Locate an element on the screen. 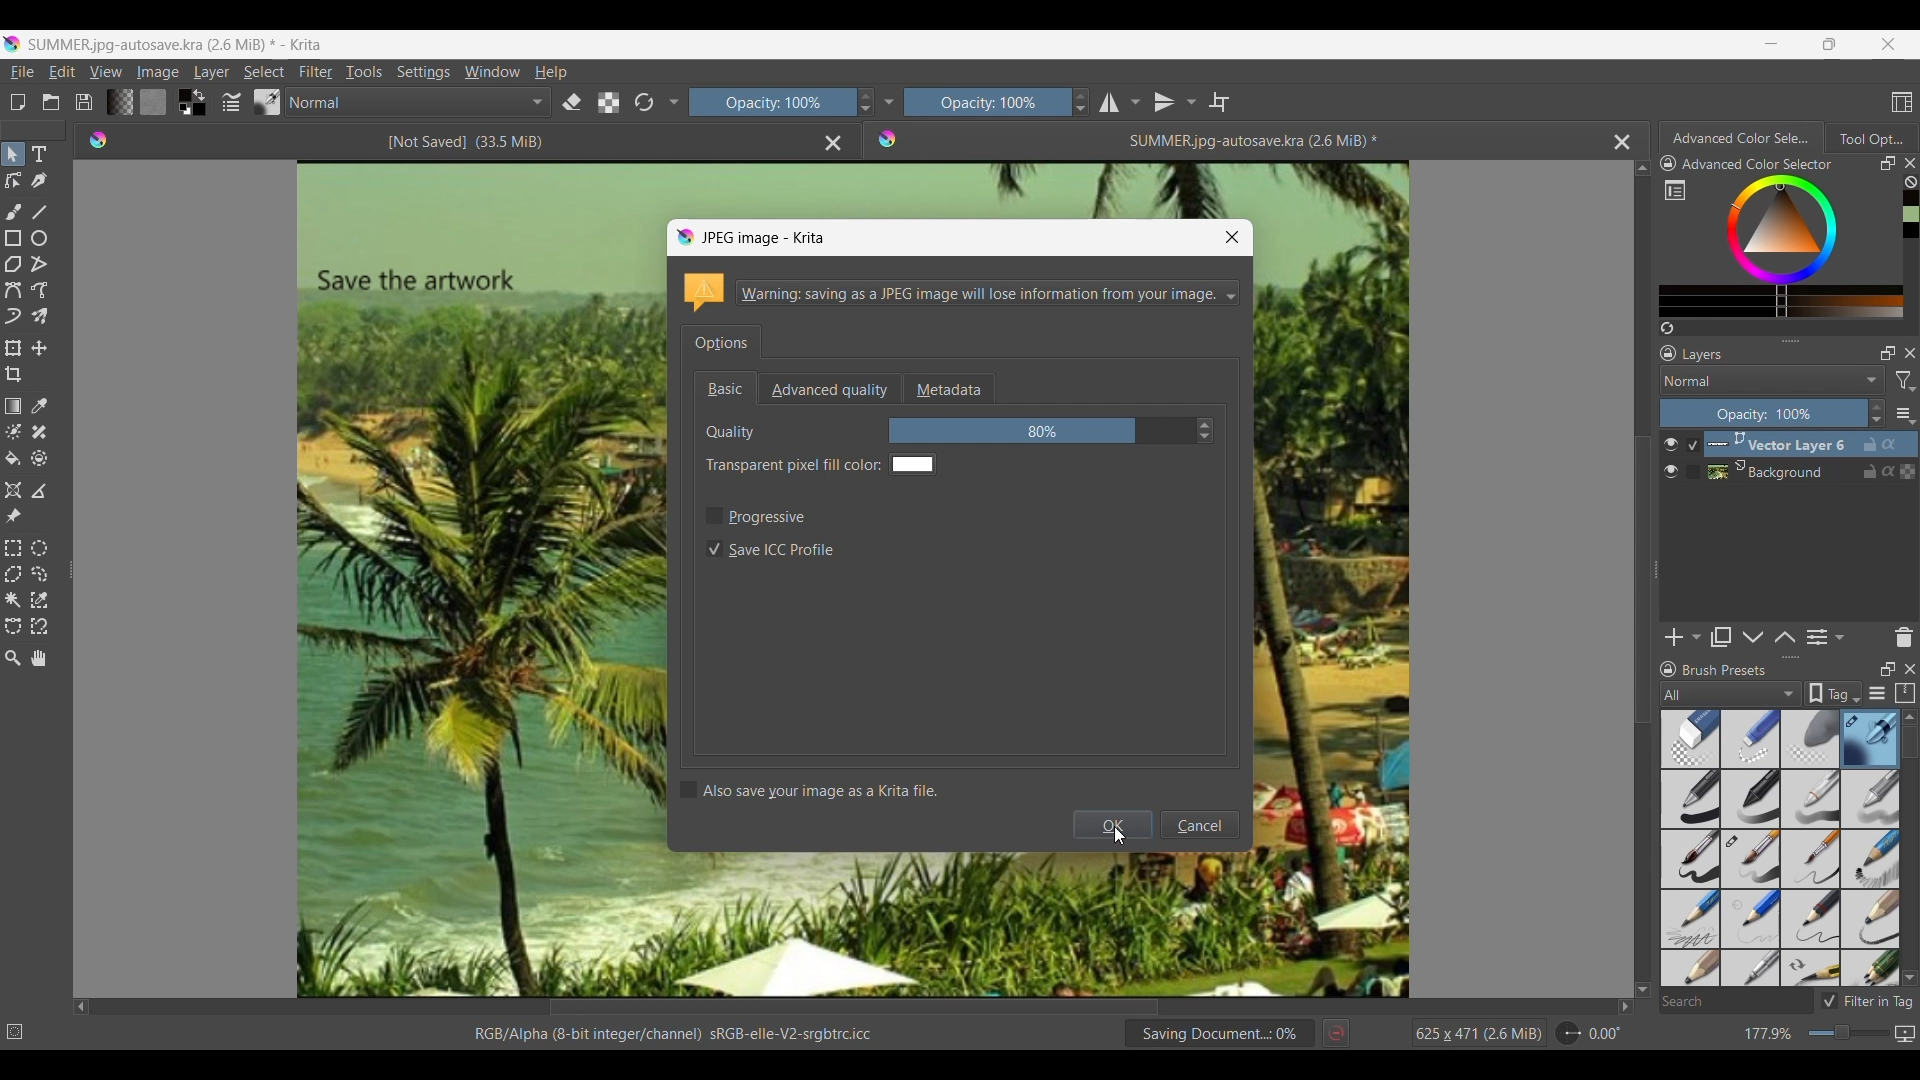 This screenshot has height=1080, width=1920. Lock Brush presets panel is located at coordinates (1668, 670).